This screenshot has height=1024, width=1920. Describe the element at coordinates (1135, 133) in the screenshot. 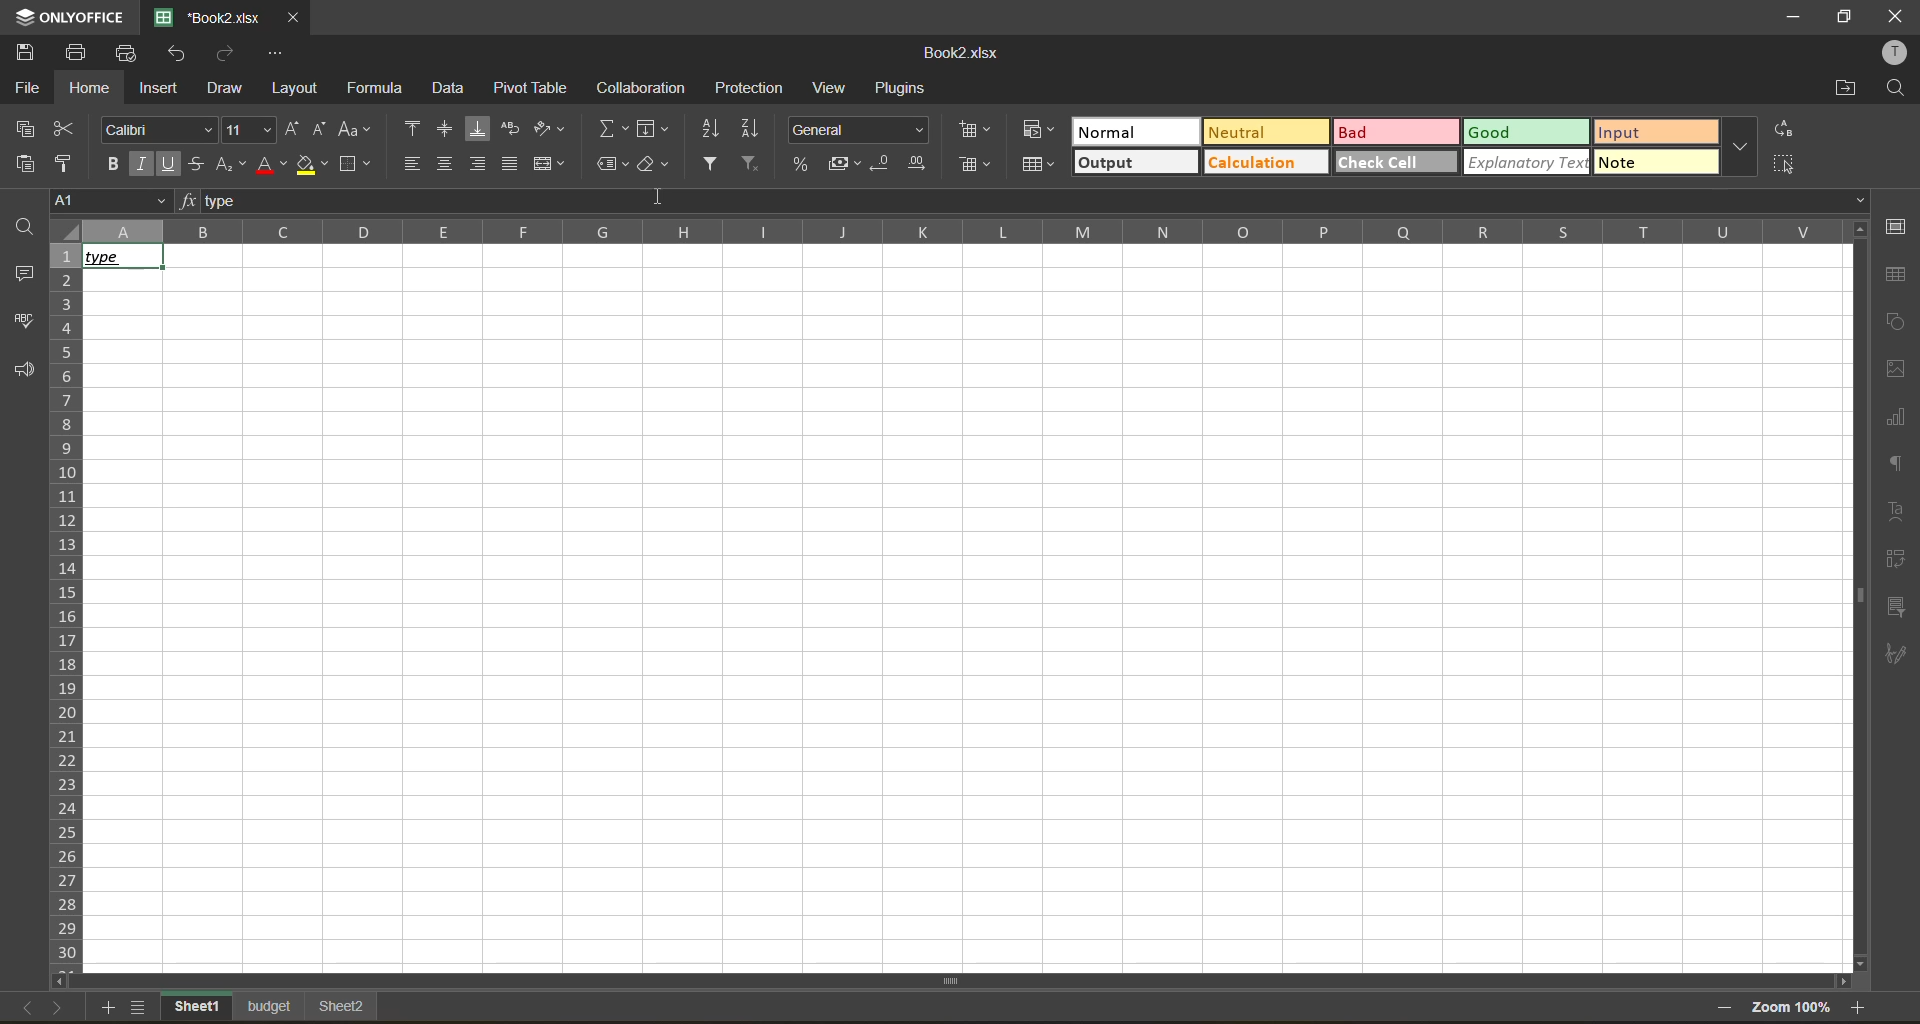

I see `normal` at that location.